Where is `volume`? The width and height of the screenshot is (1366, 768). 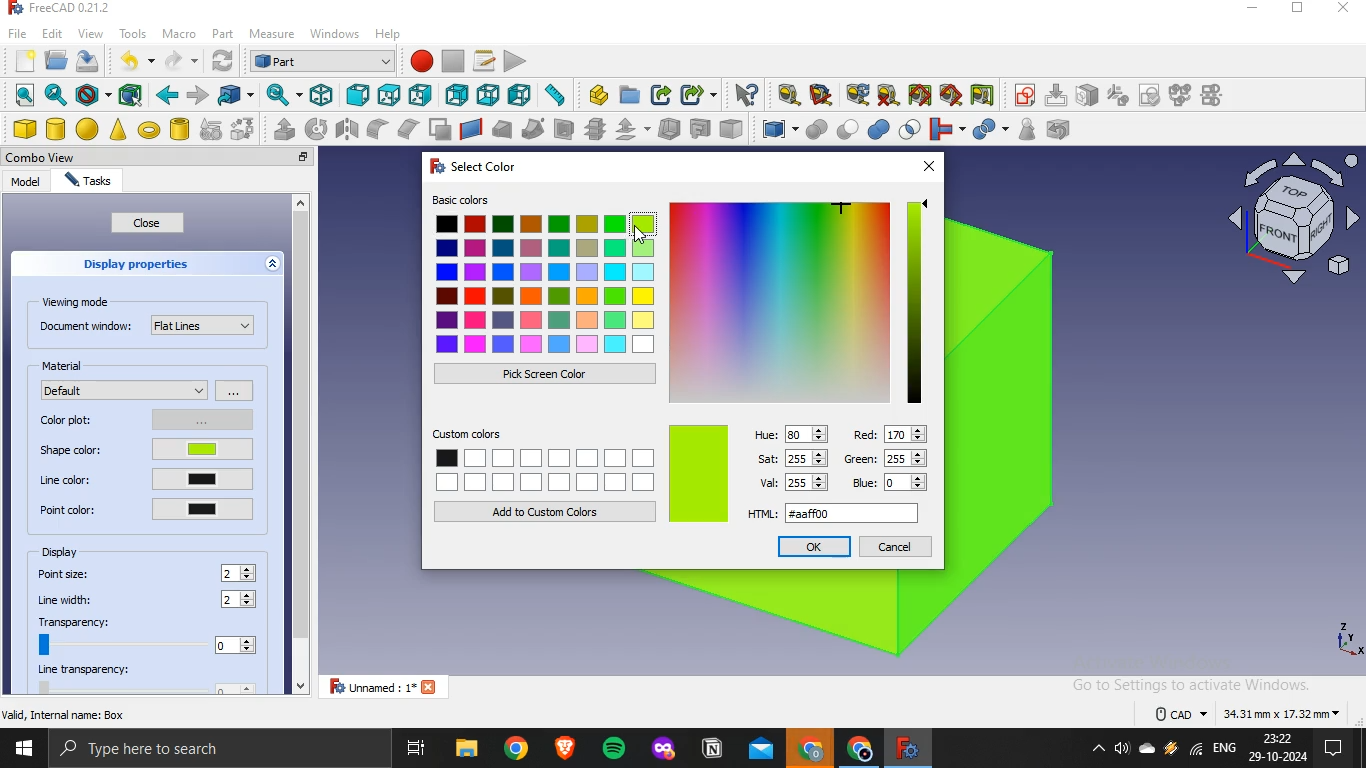 volume is located at coordinates (1121, 750).